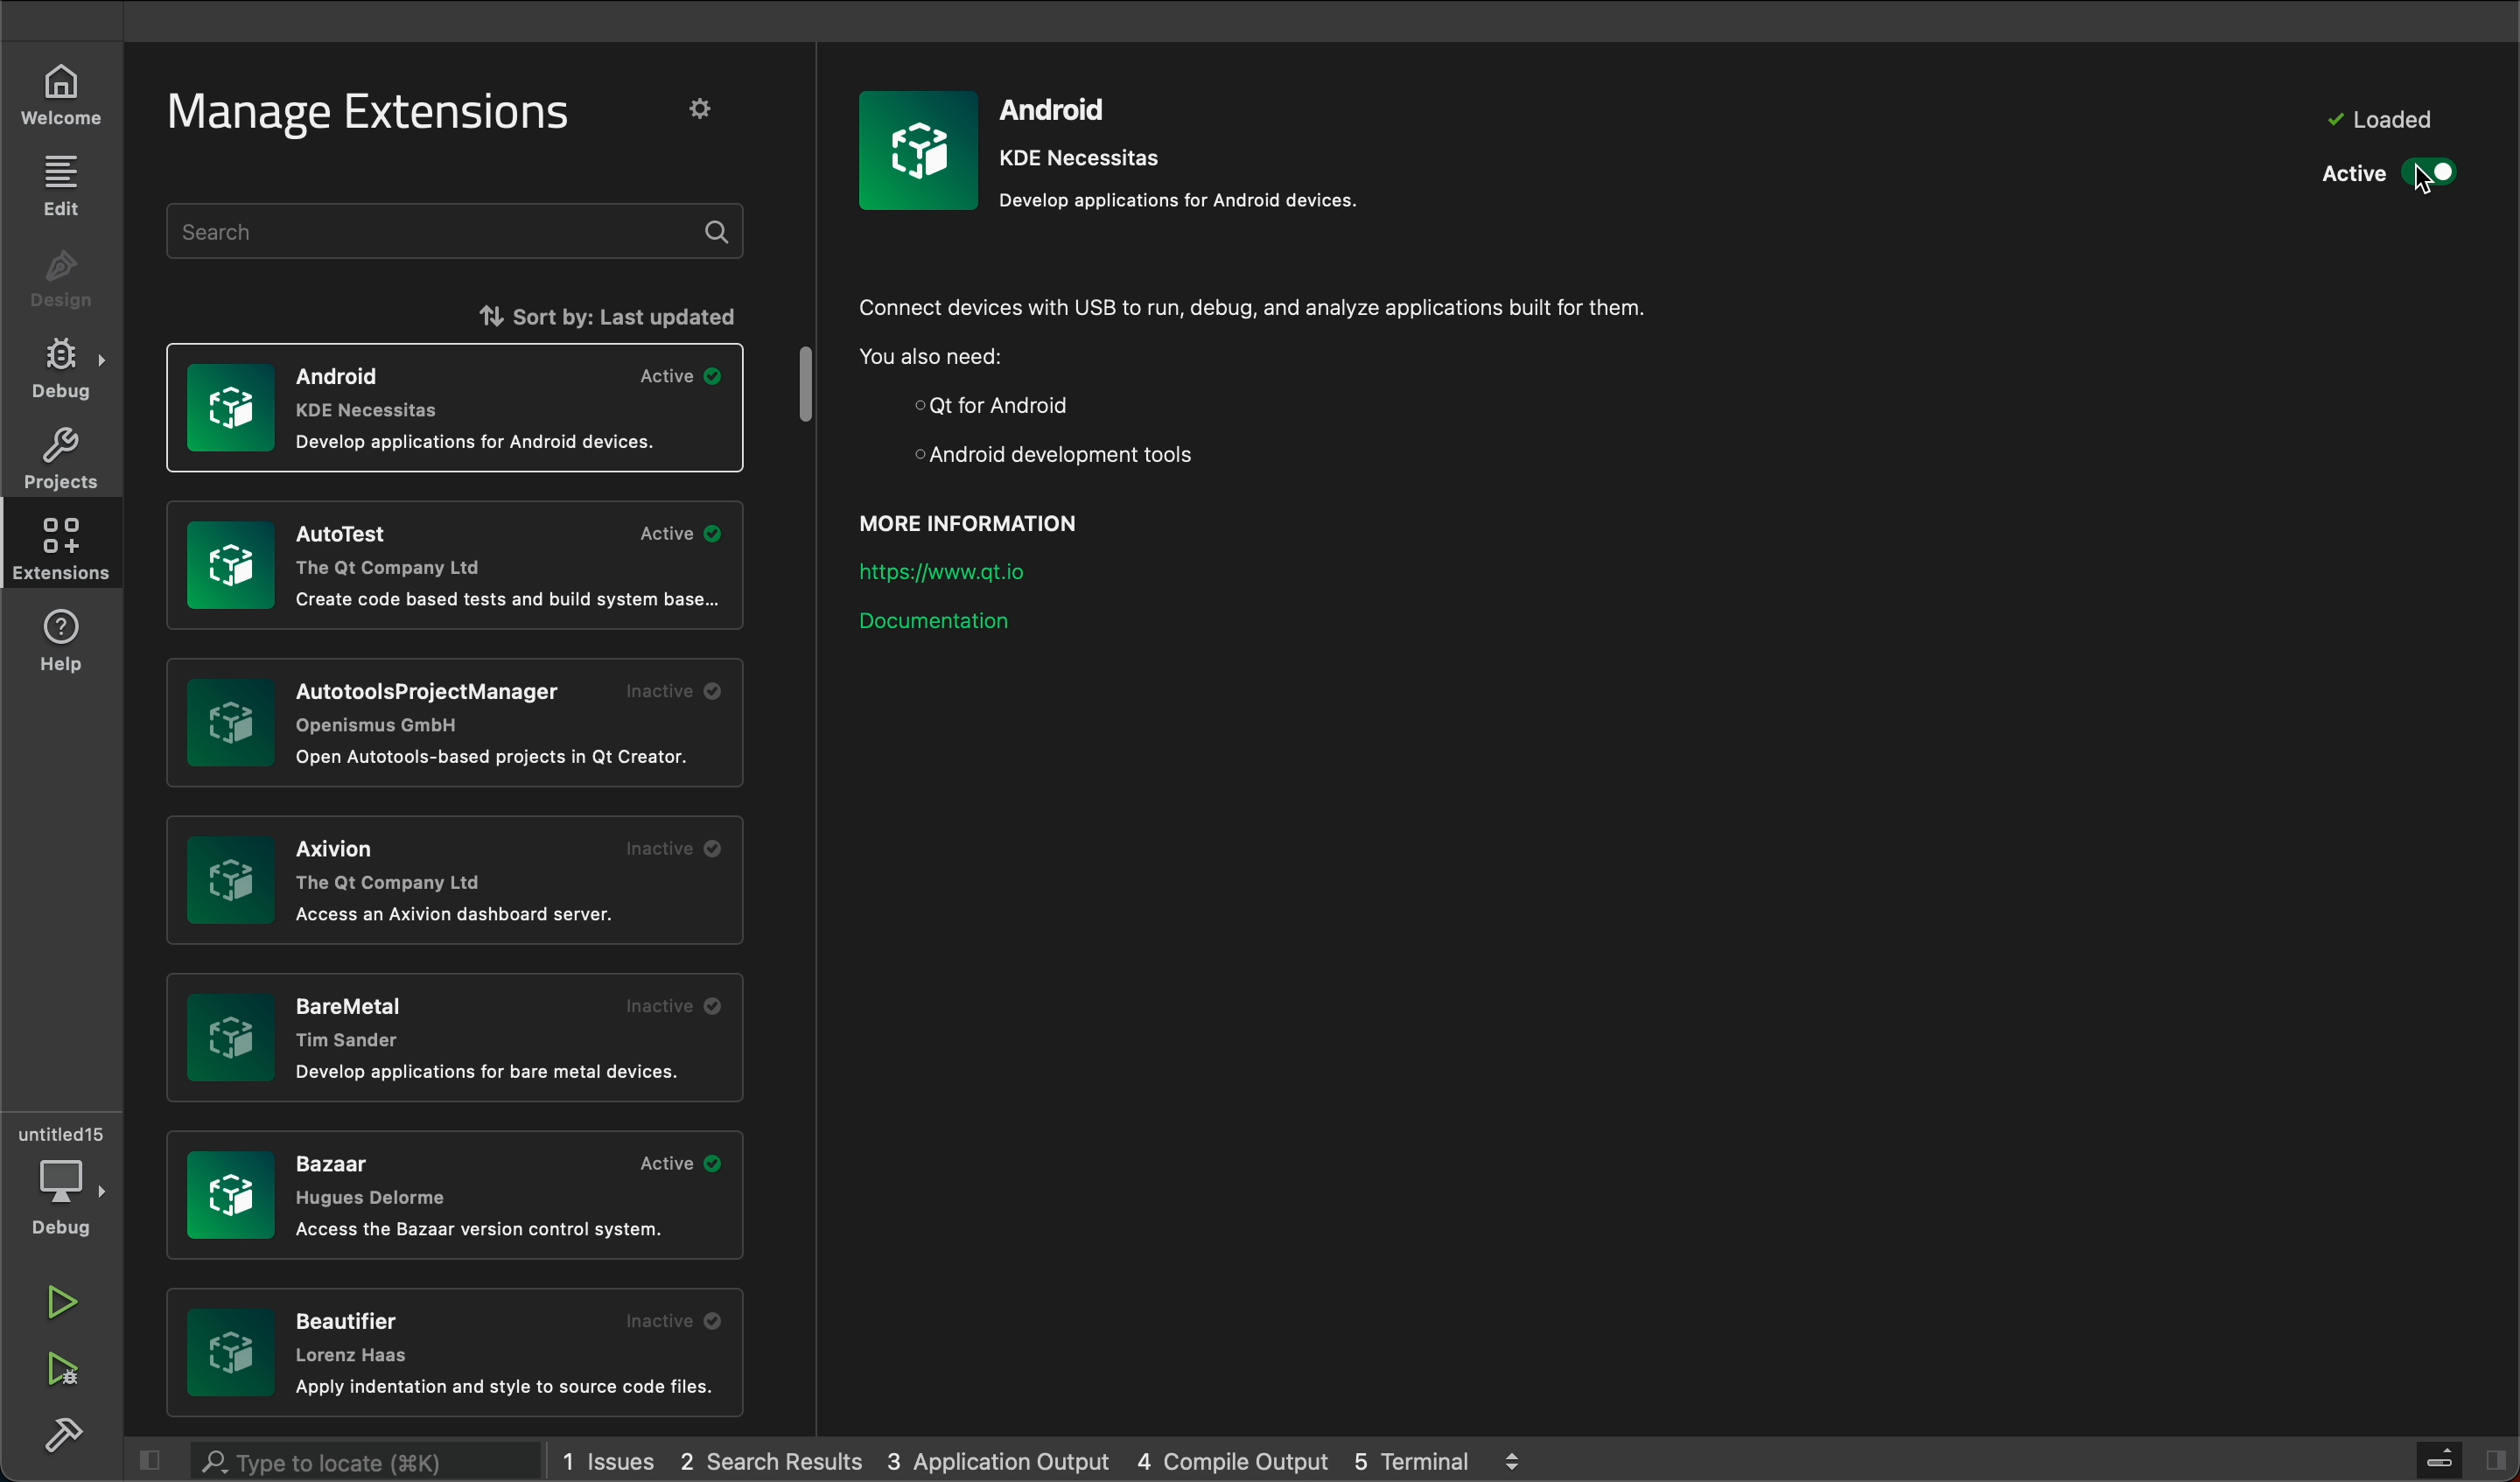 Image resolution: width=2520 pixels, height=1482 pixels. I want to click on cursor, so click(2422, 186).